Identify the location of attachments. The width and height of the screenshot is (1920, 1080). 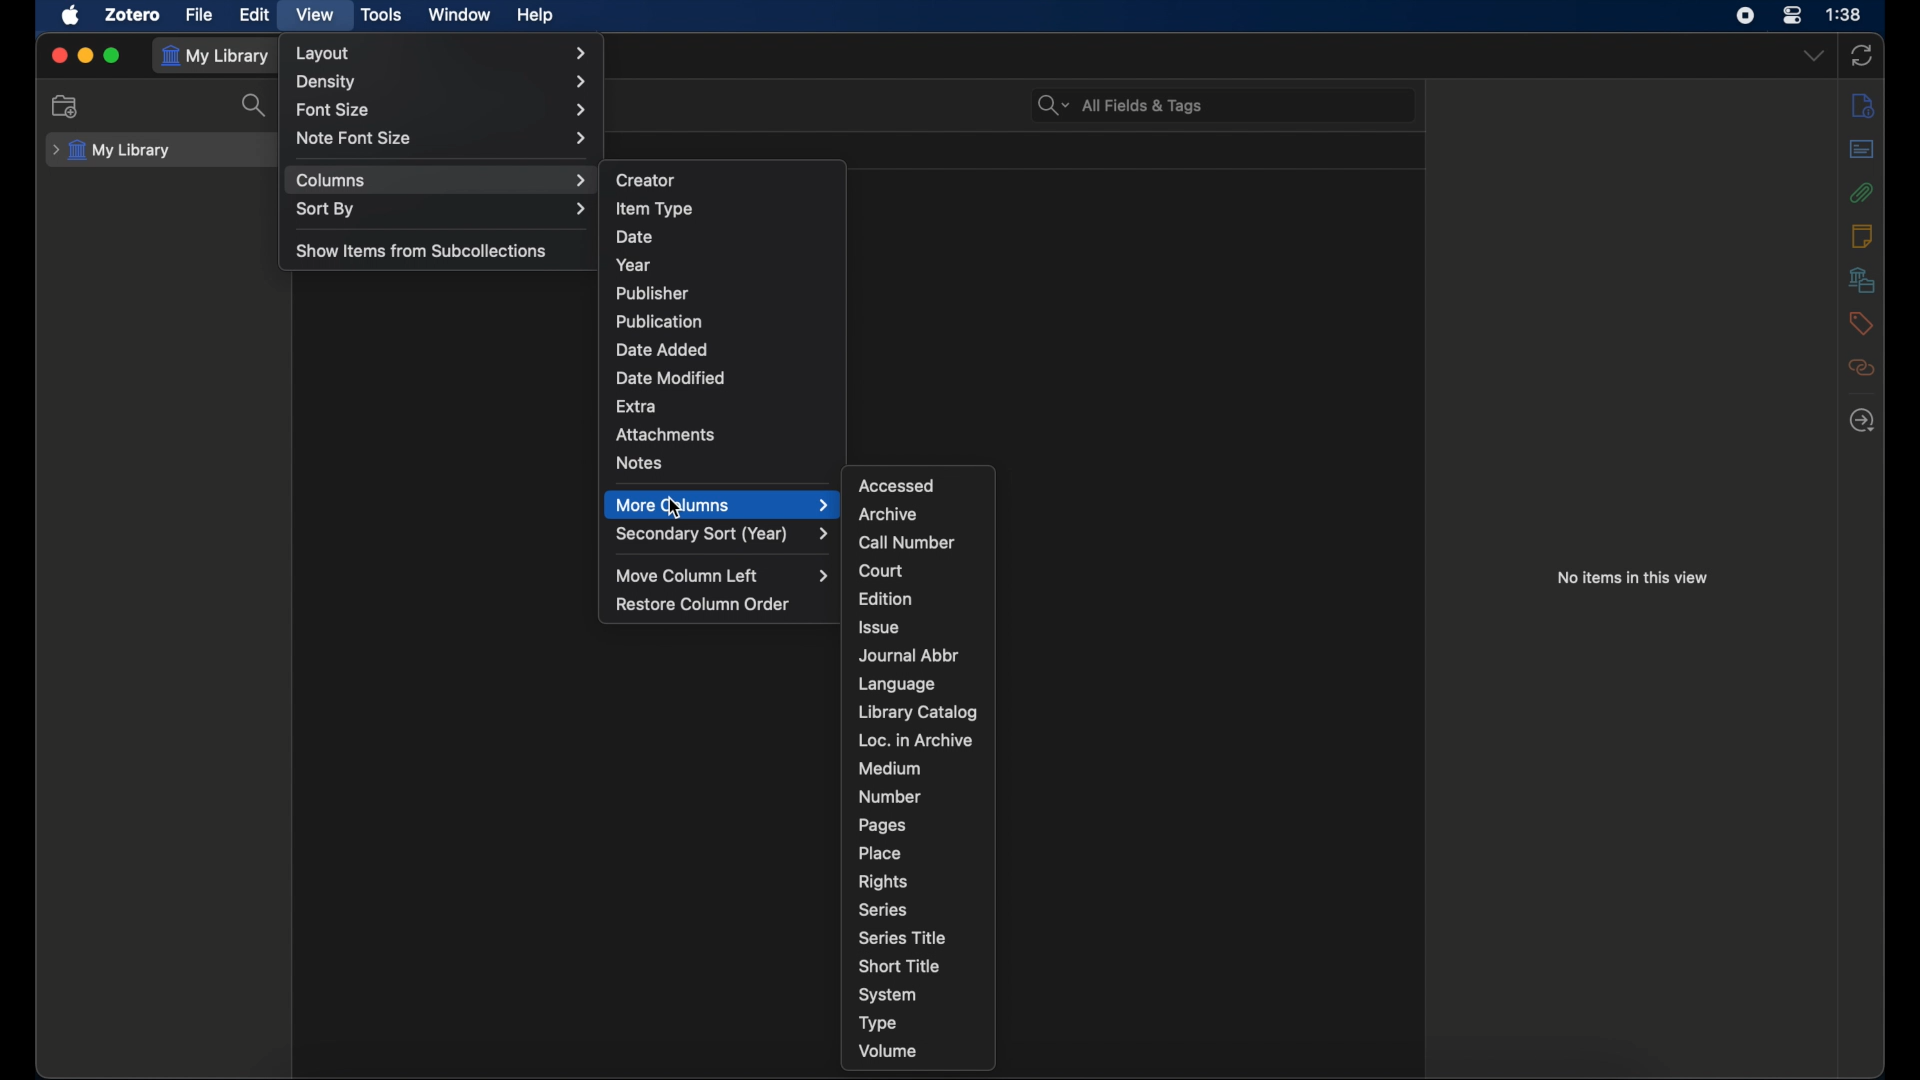
(666, 433).